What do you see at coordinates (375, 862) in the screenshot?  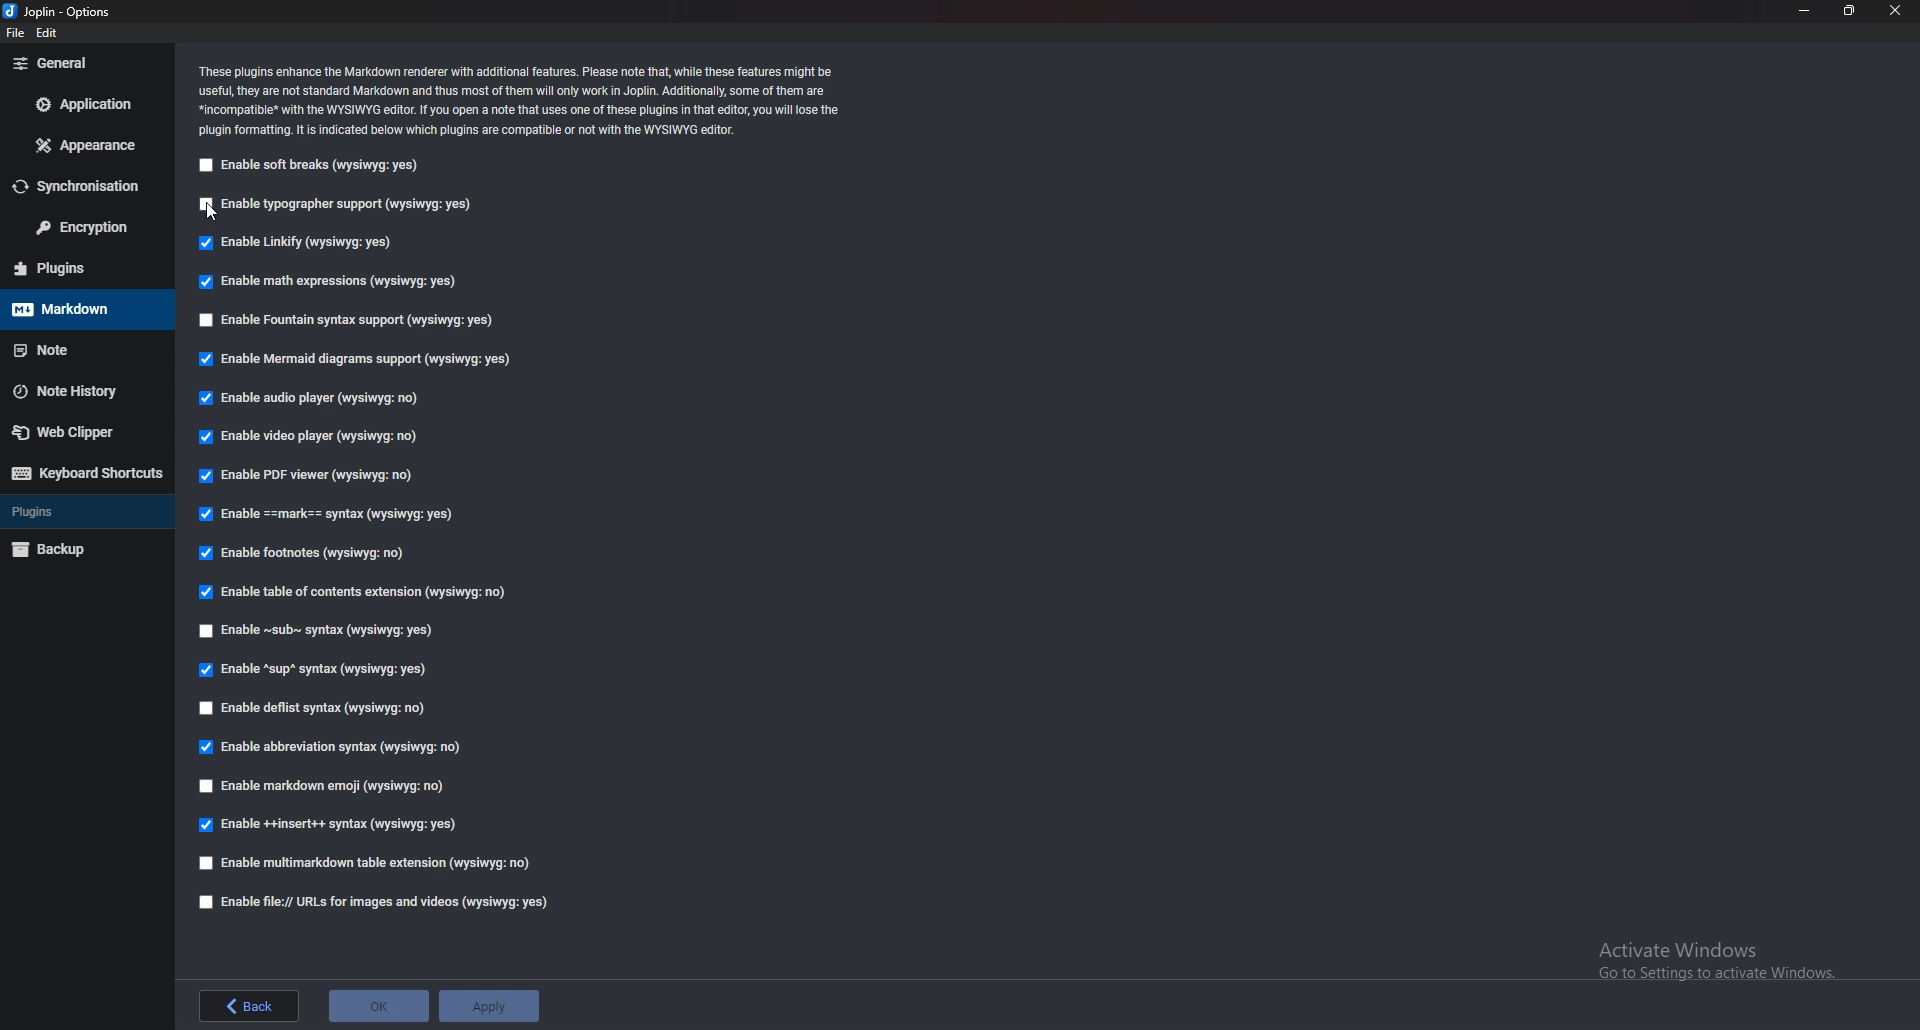 I see `enable multi markdown table extension` at bounding box center [375, 862].